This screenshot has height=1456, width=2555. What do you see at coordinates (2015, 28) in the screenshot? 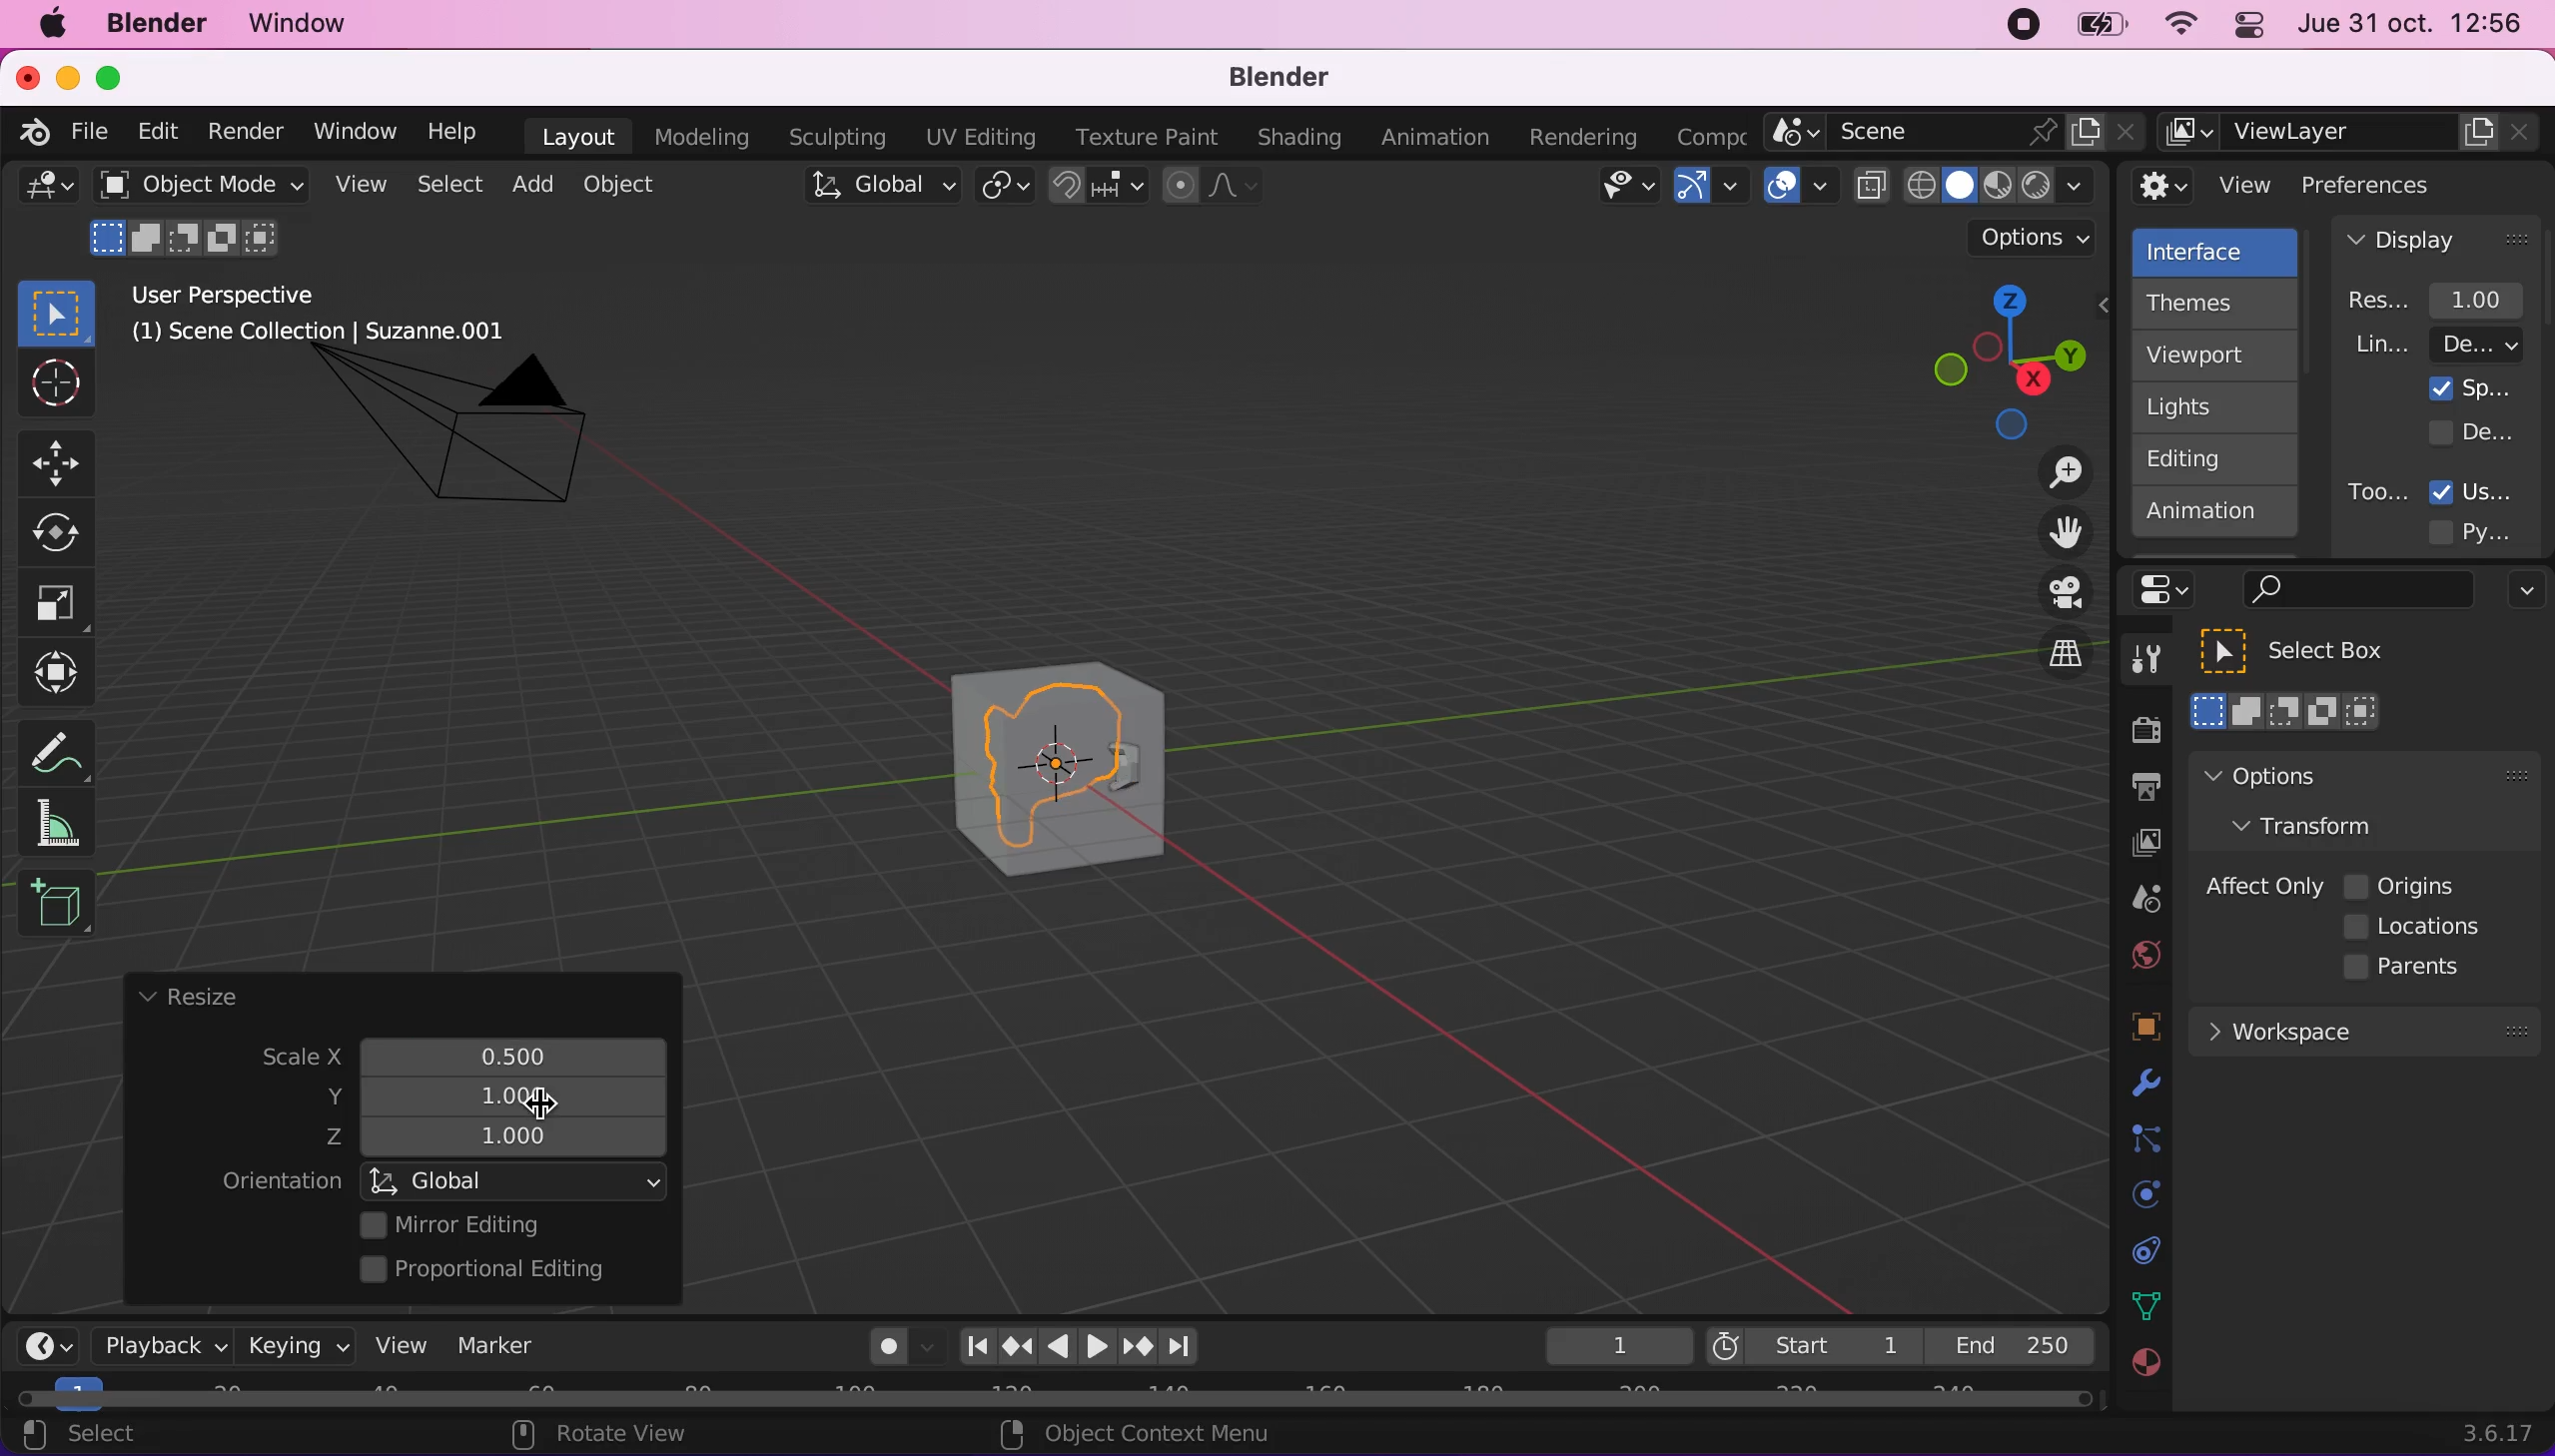
I see `recording stopped` at bounding box center [2015, 28].